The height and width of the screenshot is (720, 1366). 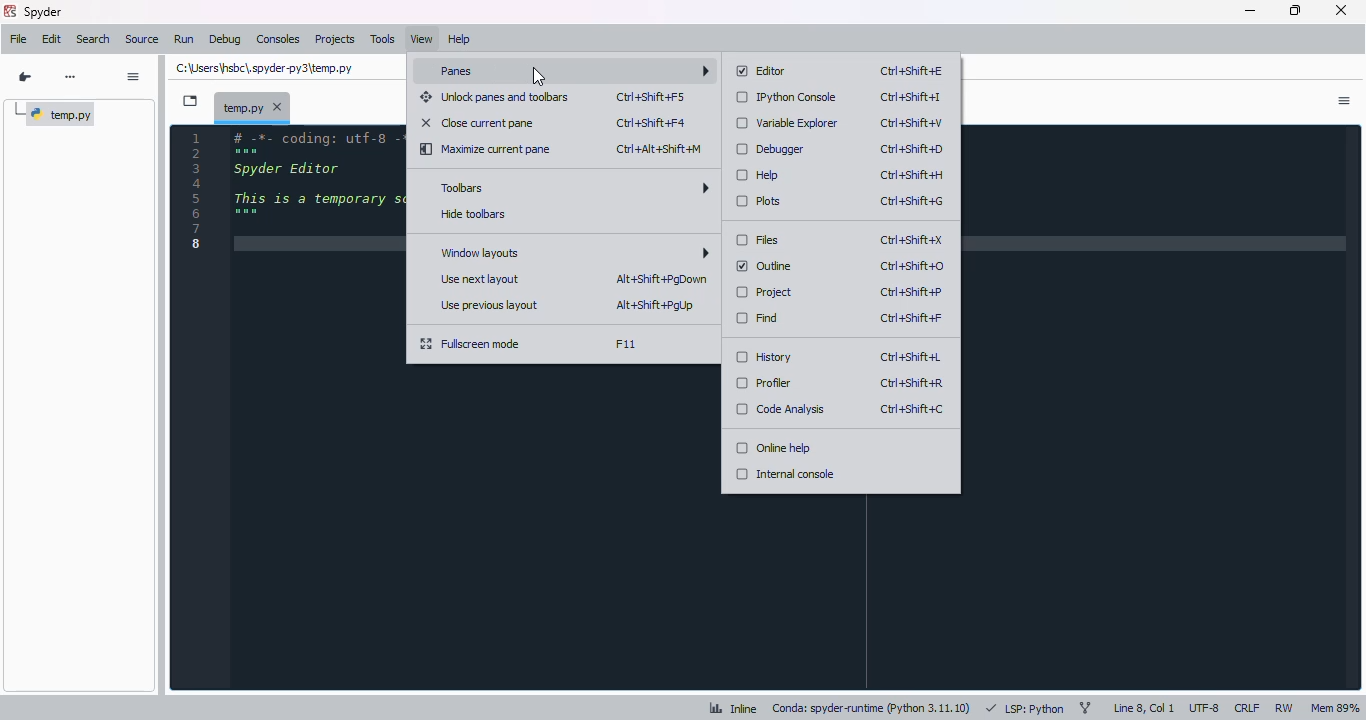 What do you see at coordinates (762, 71) in the screenshot?
I see `editor` at bounding box center [762, 71].